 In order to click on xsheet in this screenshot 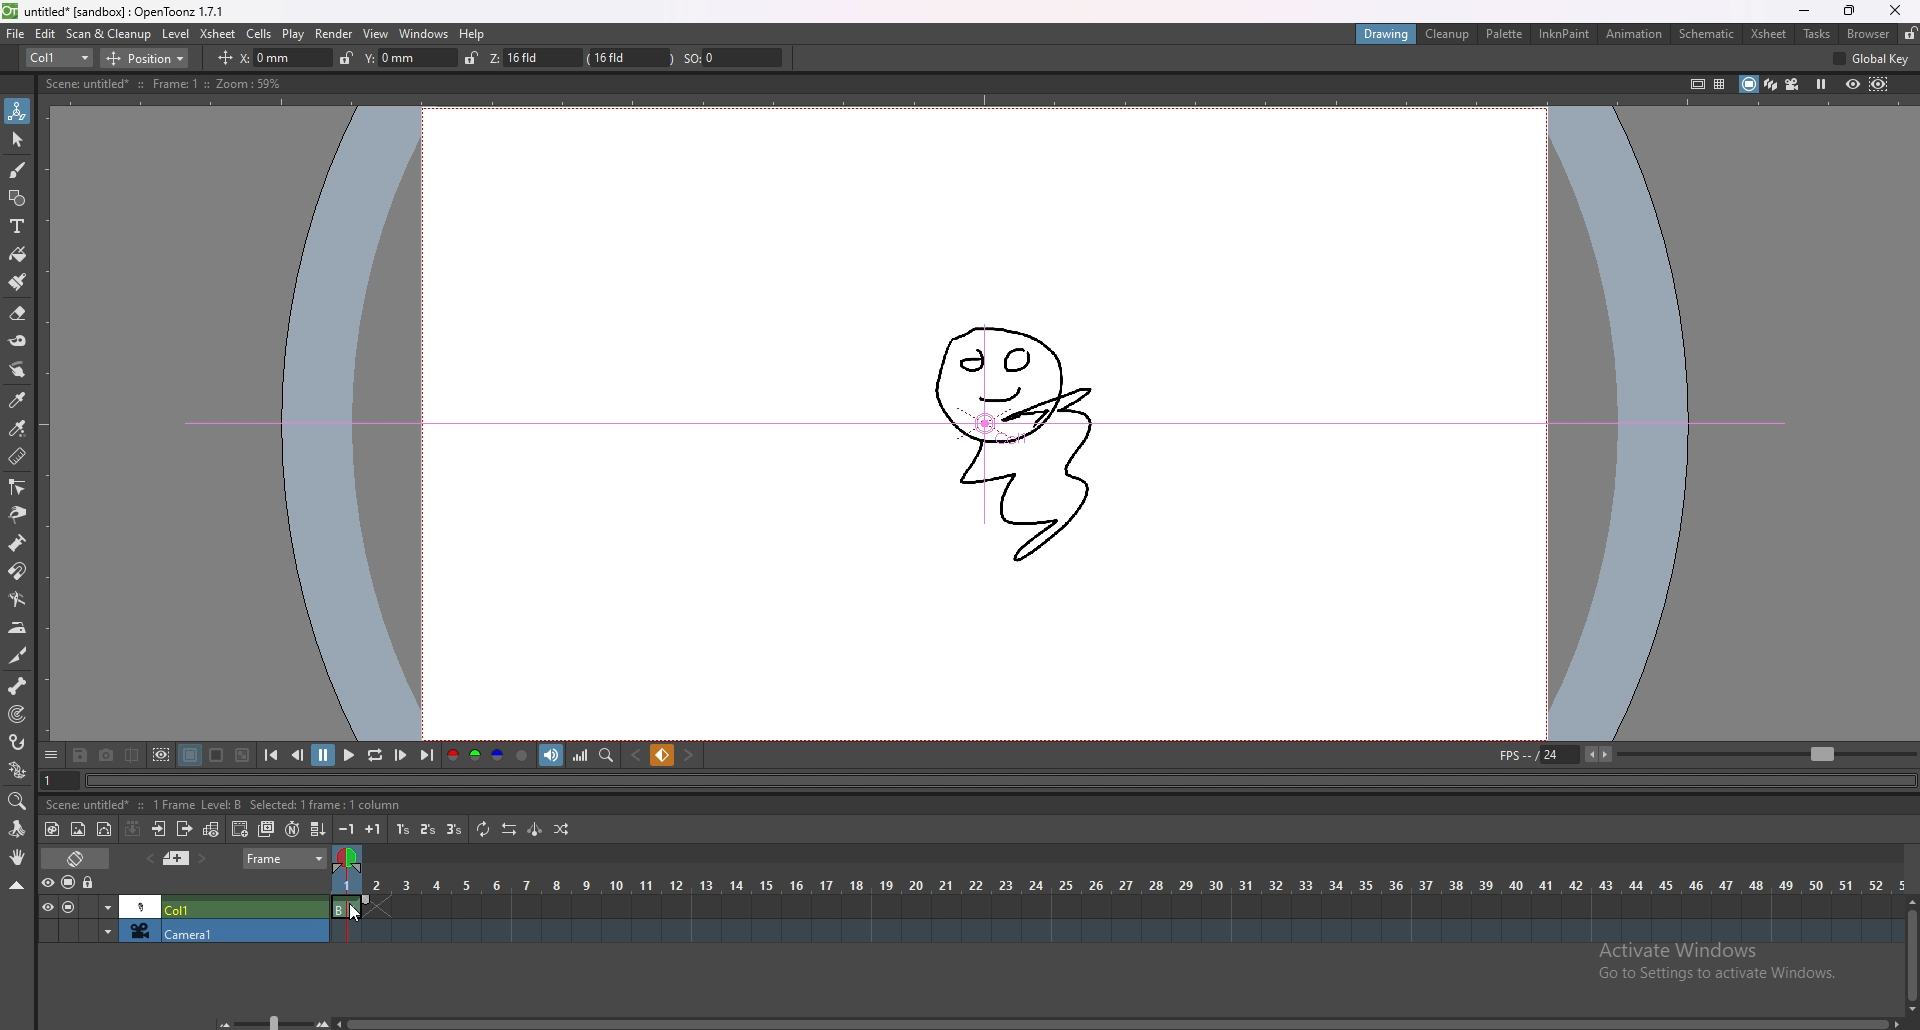, I will do `click(1770, 34)`.